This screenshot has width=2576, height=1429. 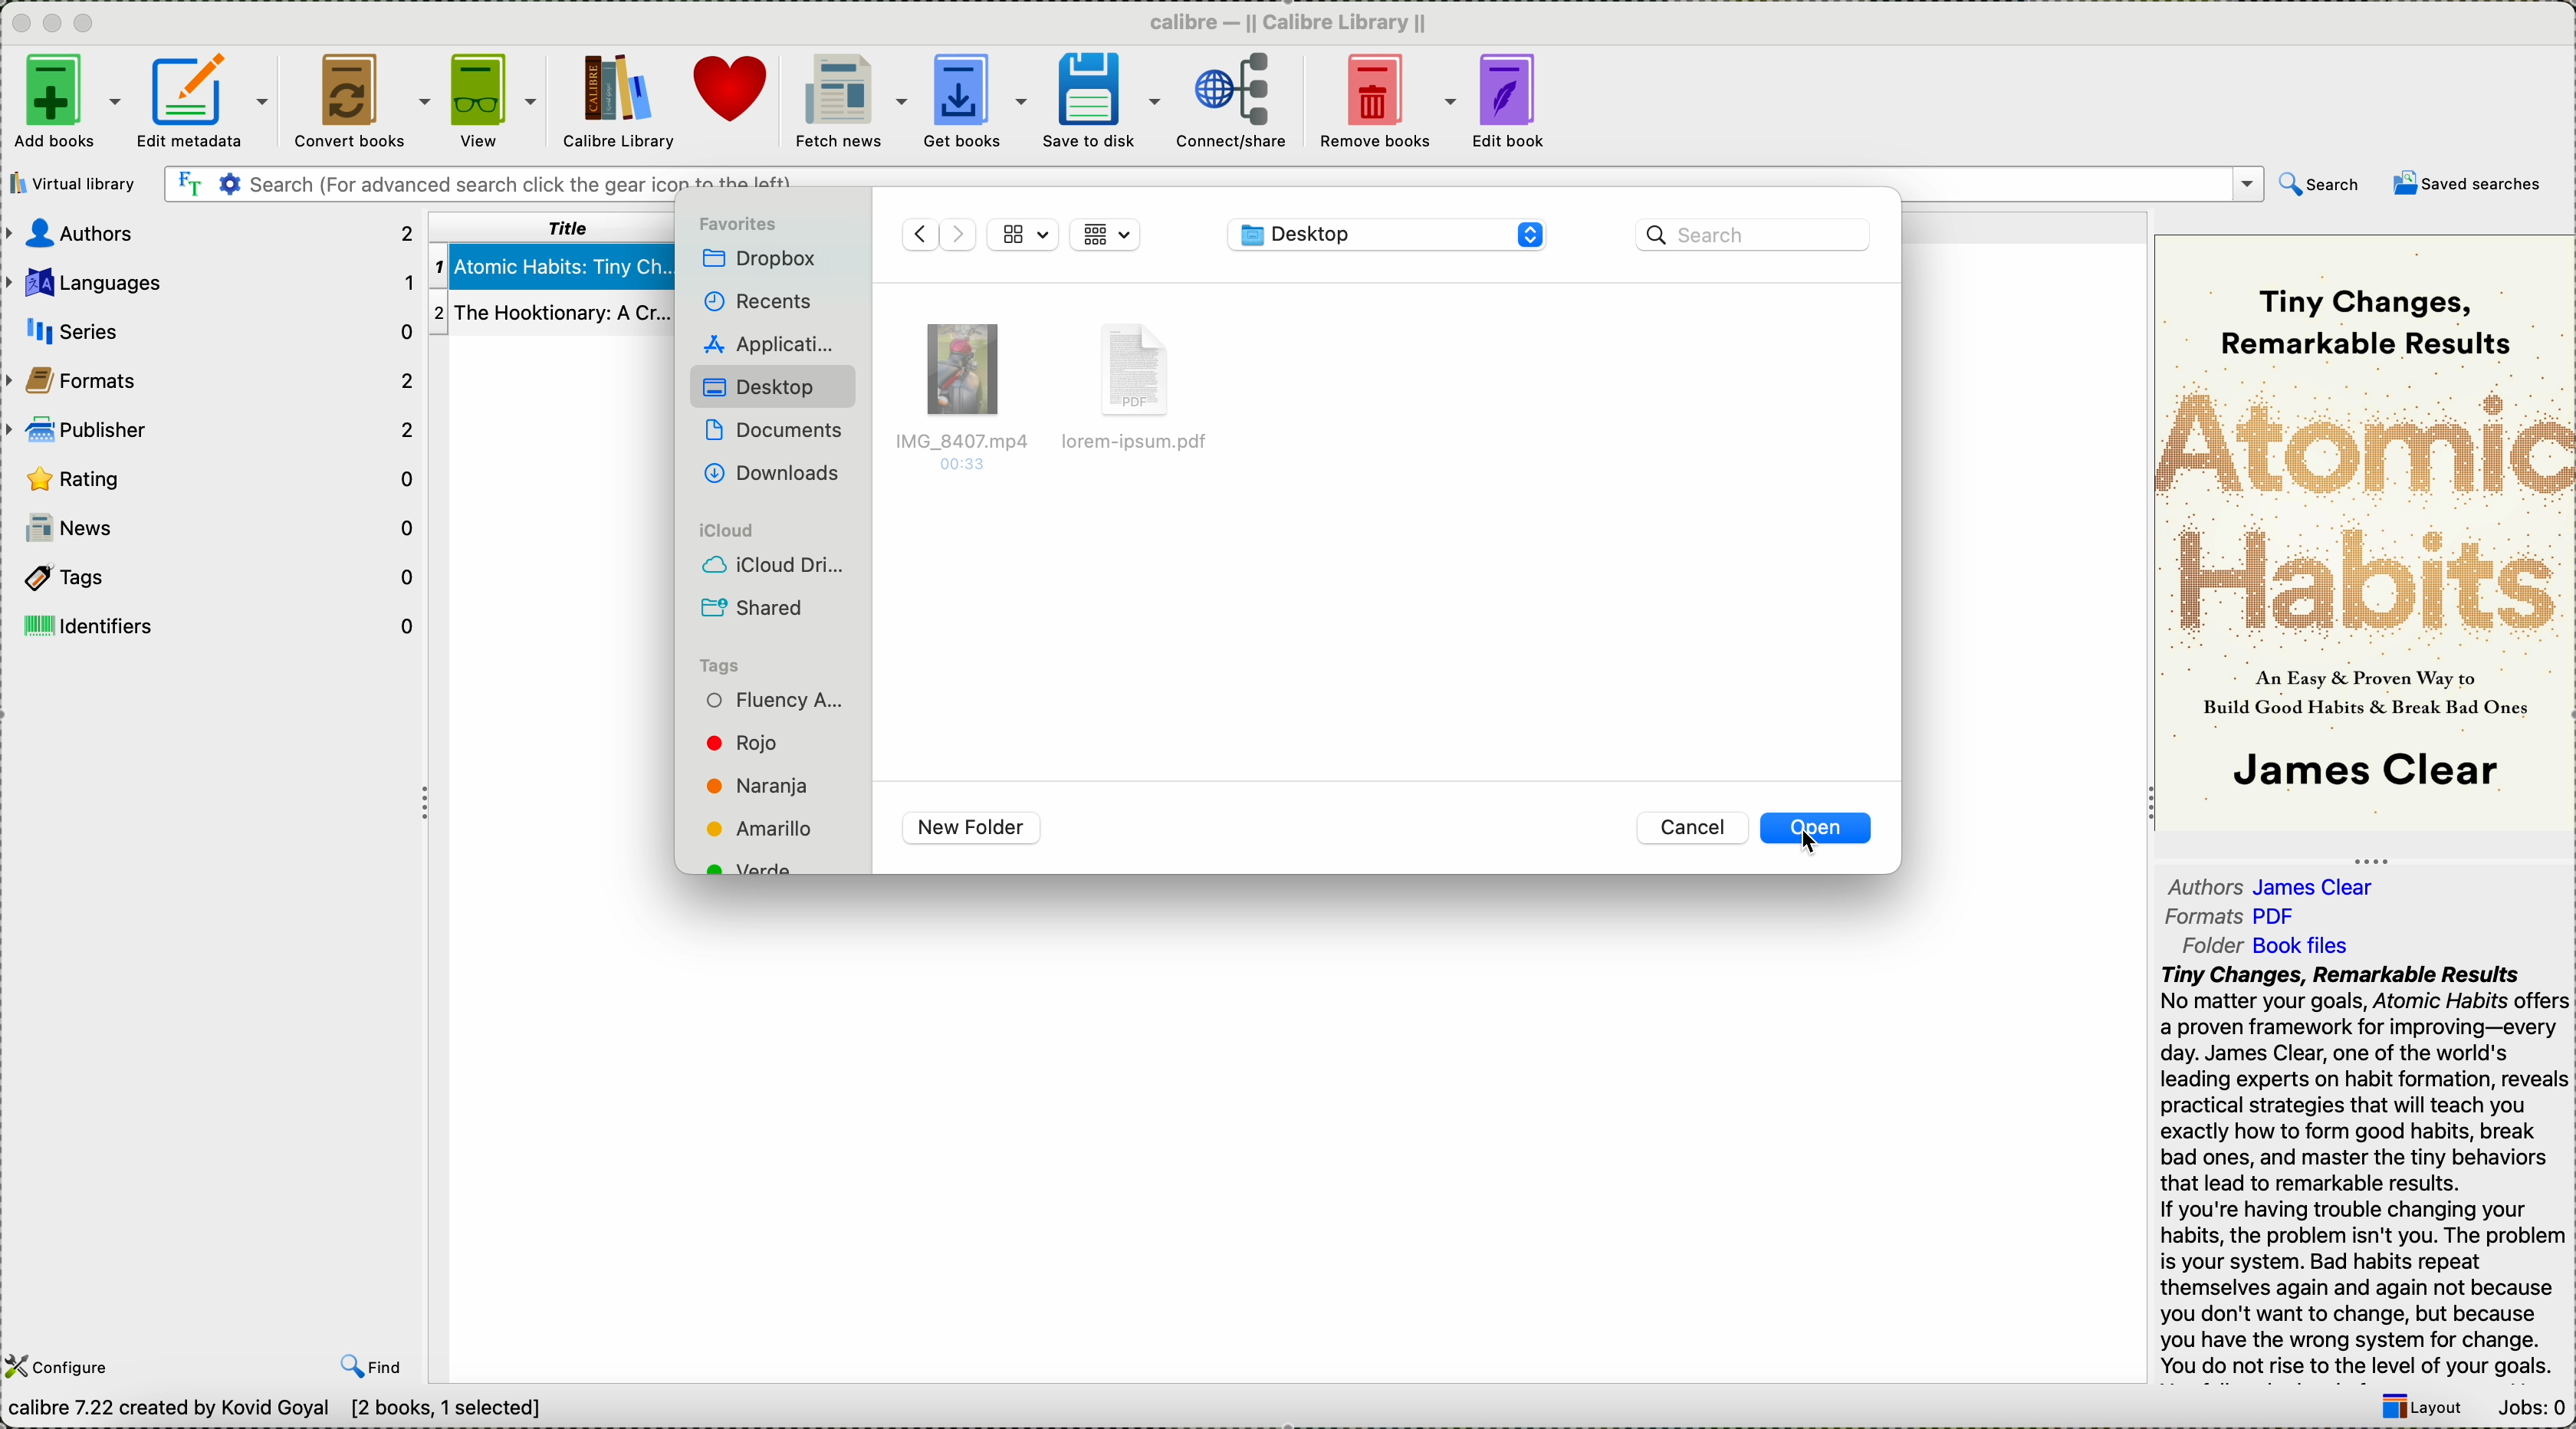 I want to click on icon, so click(x=935, y=234).